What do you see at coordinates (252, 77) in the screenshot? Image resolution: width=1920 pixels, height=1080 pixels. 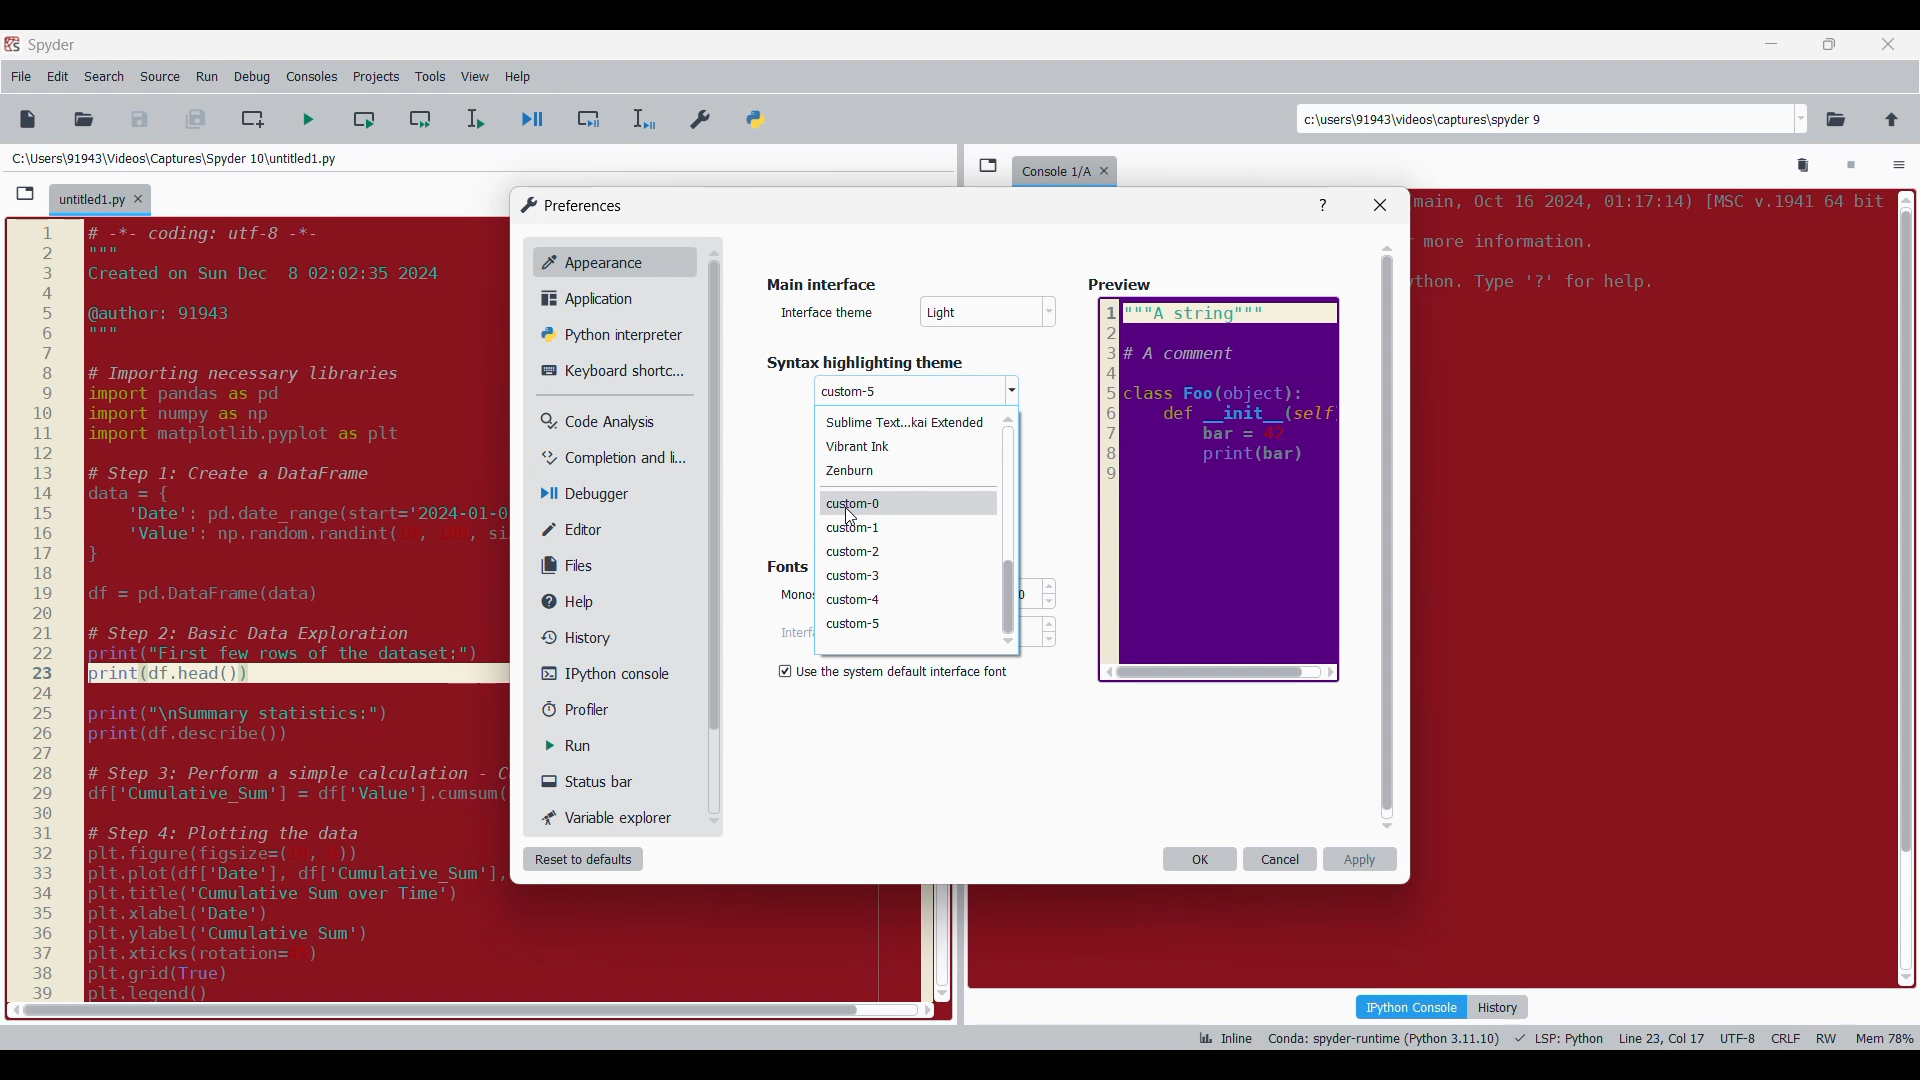 I see `Debug menu` at bounding box center [252, 77].